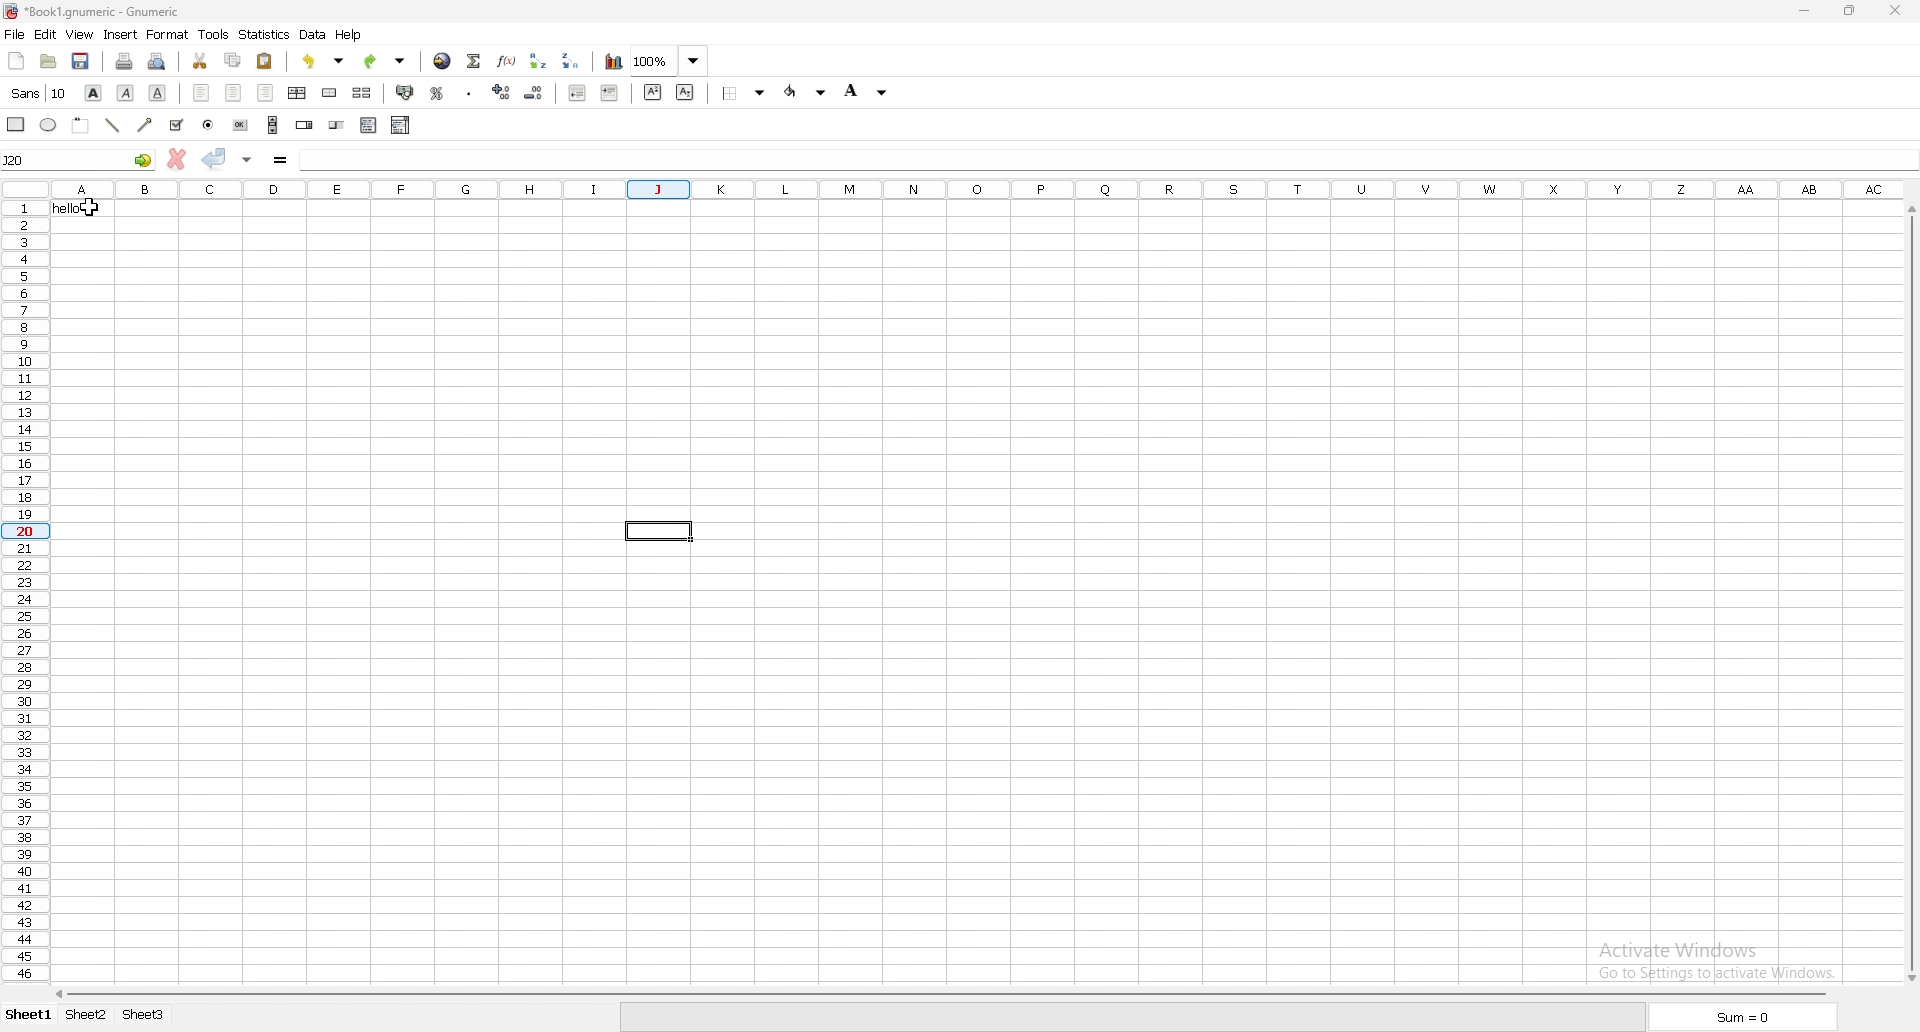 The image size is (1920, 1032). What do you see at coordinates (1746, 1017) in the screenshot?
I see `sum` at bounding box center [1746, 1017].